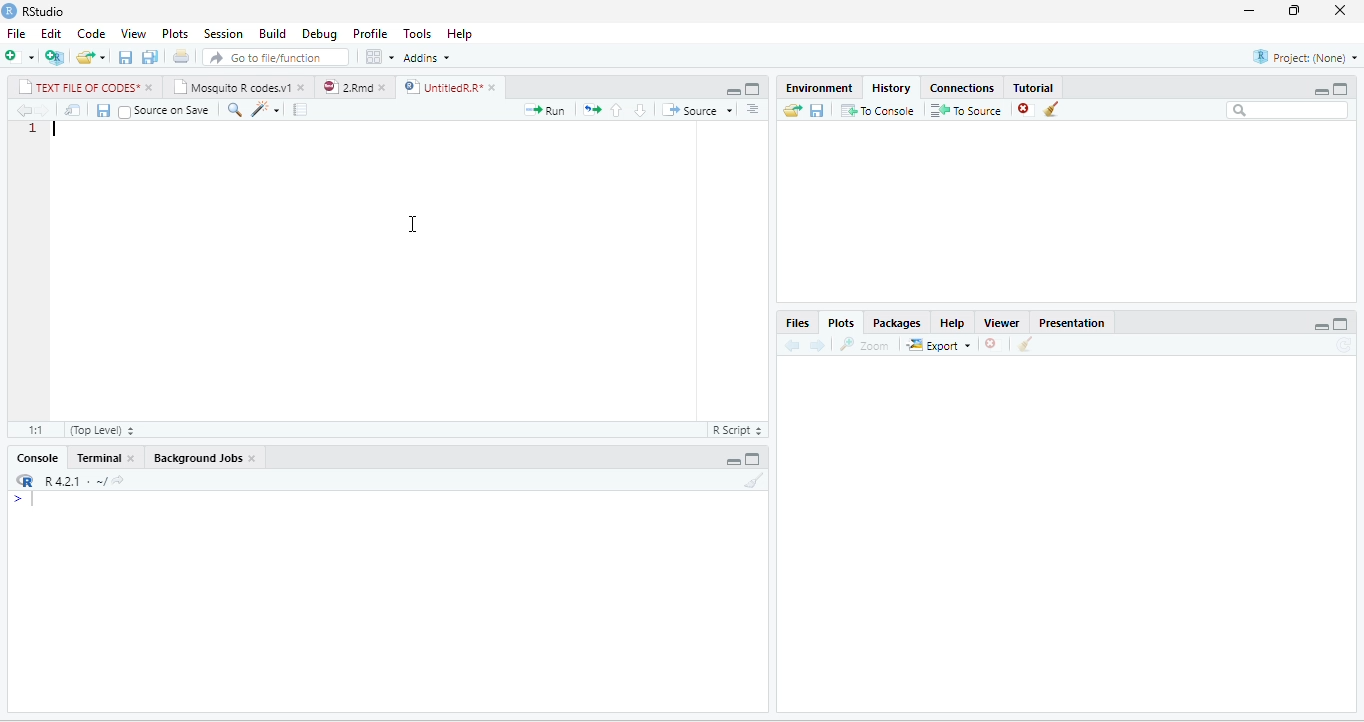  What do you see at coordinates (273, 34) in the screenshot?
I see `Build` at bounding box center [273, 34].